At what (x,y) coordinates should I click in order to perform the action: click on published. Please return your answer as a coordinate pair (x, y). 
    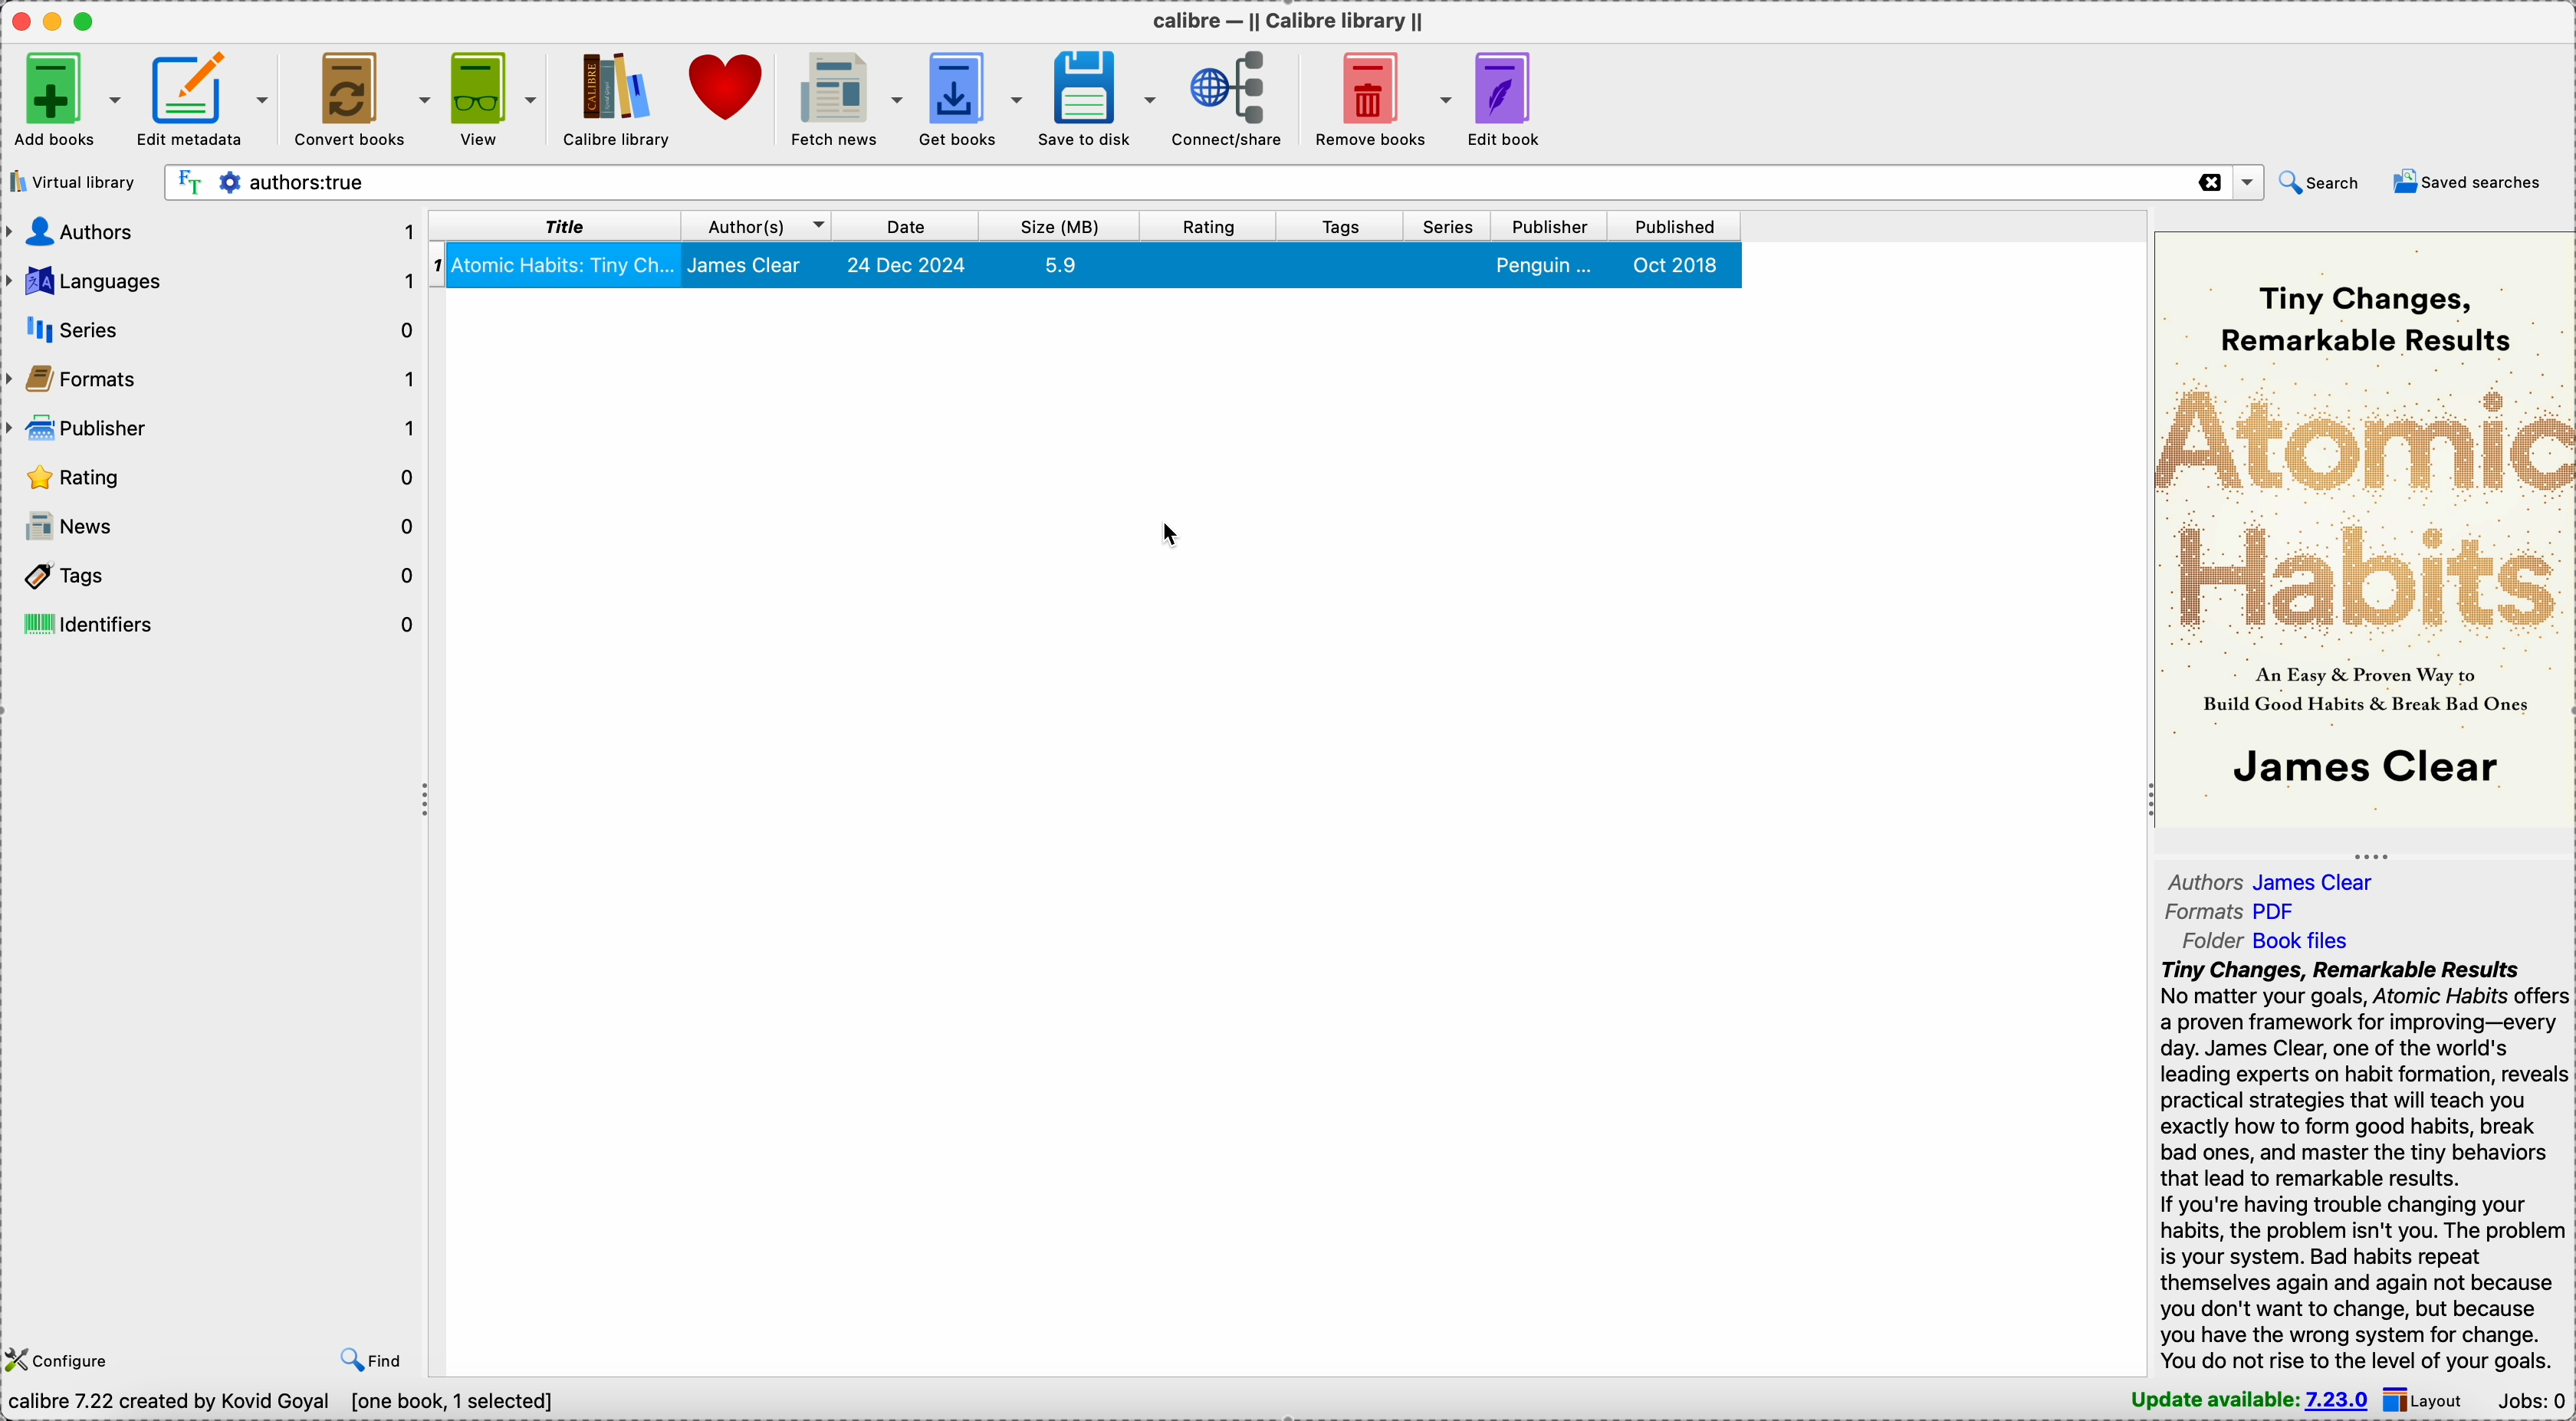
    Looking at the image, I should click on (1675, 226).